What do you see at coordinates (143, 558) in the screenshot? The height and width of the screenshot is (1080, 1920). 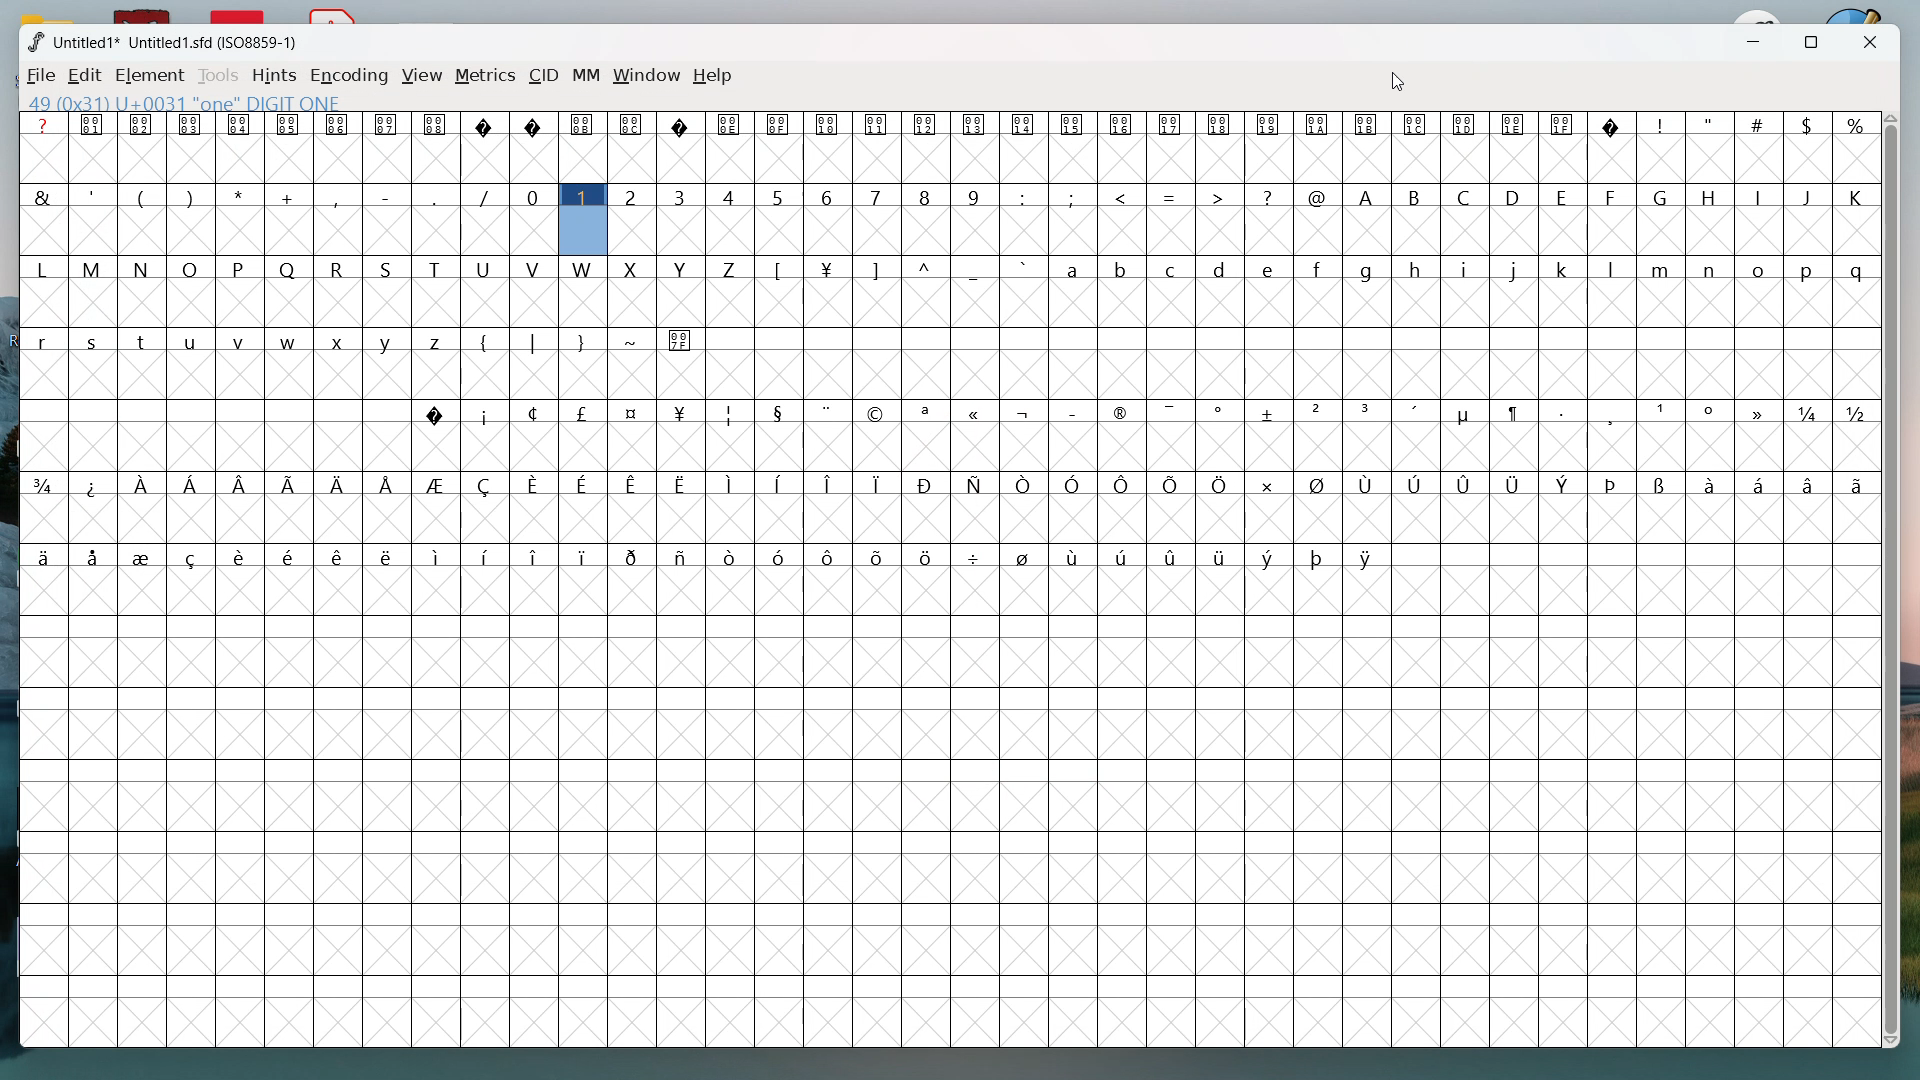 I see `symbol` at bounding box center [143, 558].